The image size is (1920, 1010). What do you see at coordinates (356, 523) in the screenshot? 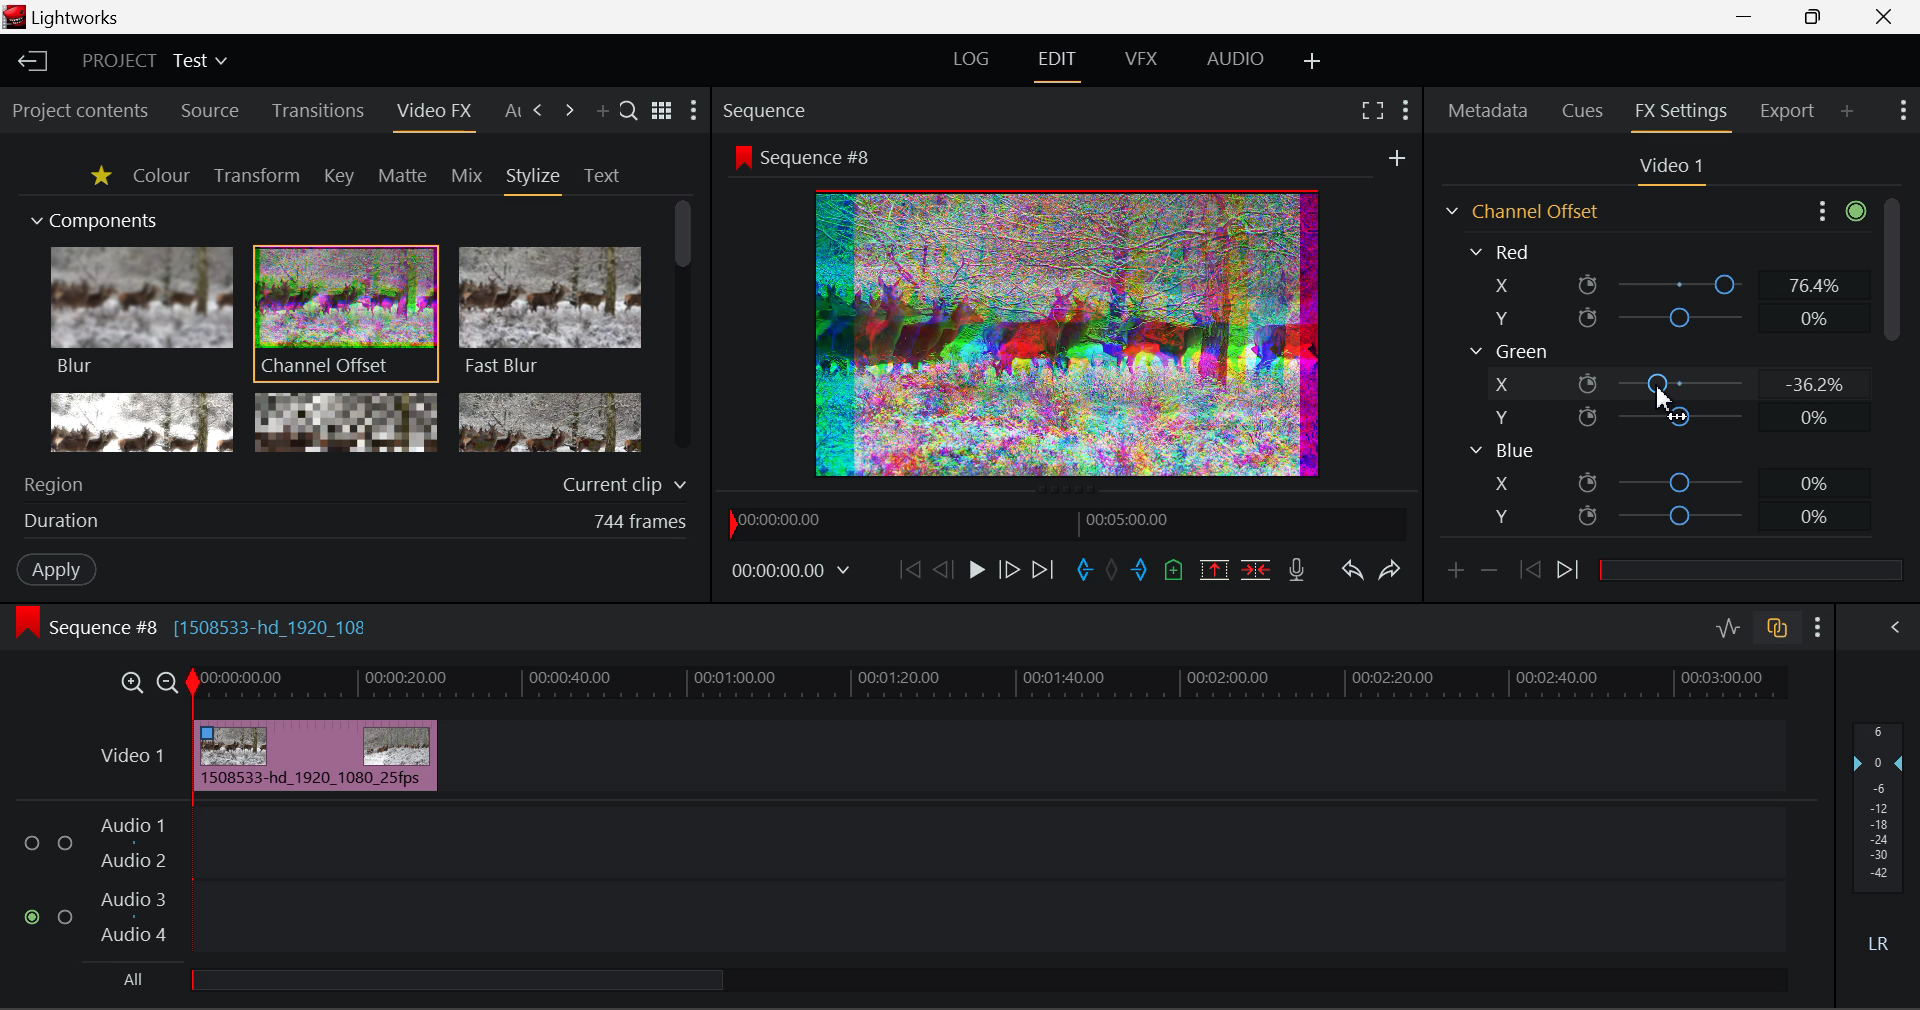
I see `Frame Duration` at bounding box center [356, 523].